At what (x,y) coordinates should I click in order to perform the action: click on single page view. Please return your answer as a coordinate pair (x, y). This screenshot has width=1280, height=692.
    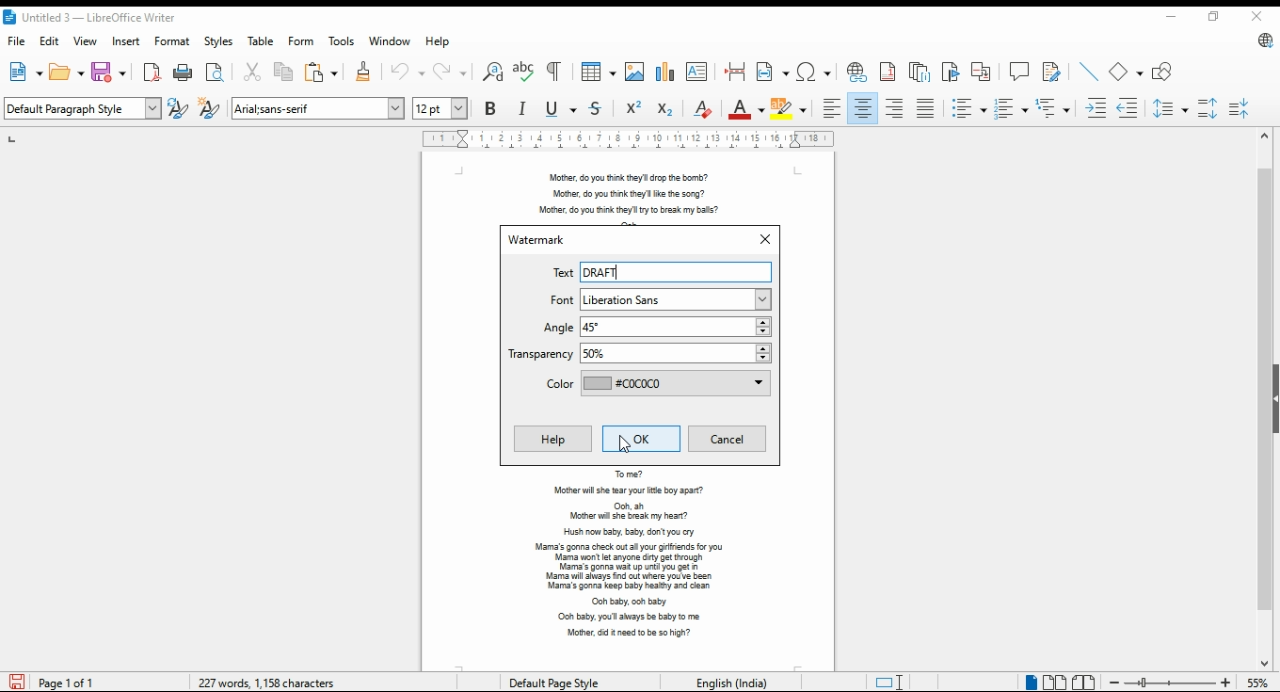
    Looking at the image, I should click on (1028, 682).